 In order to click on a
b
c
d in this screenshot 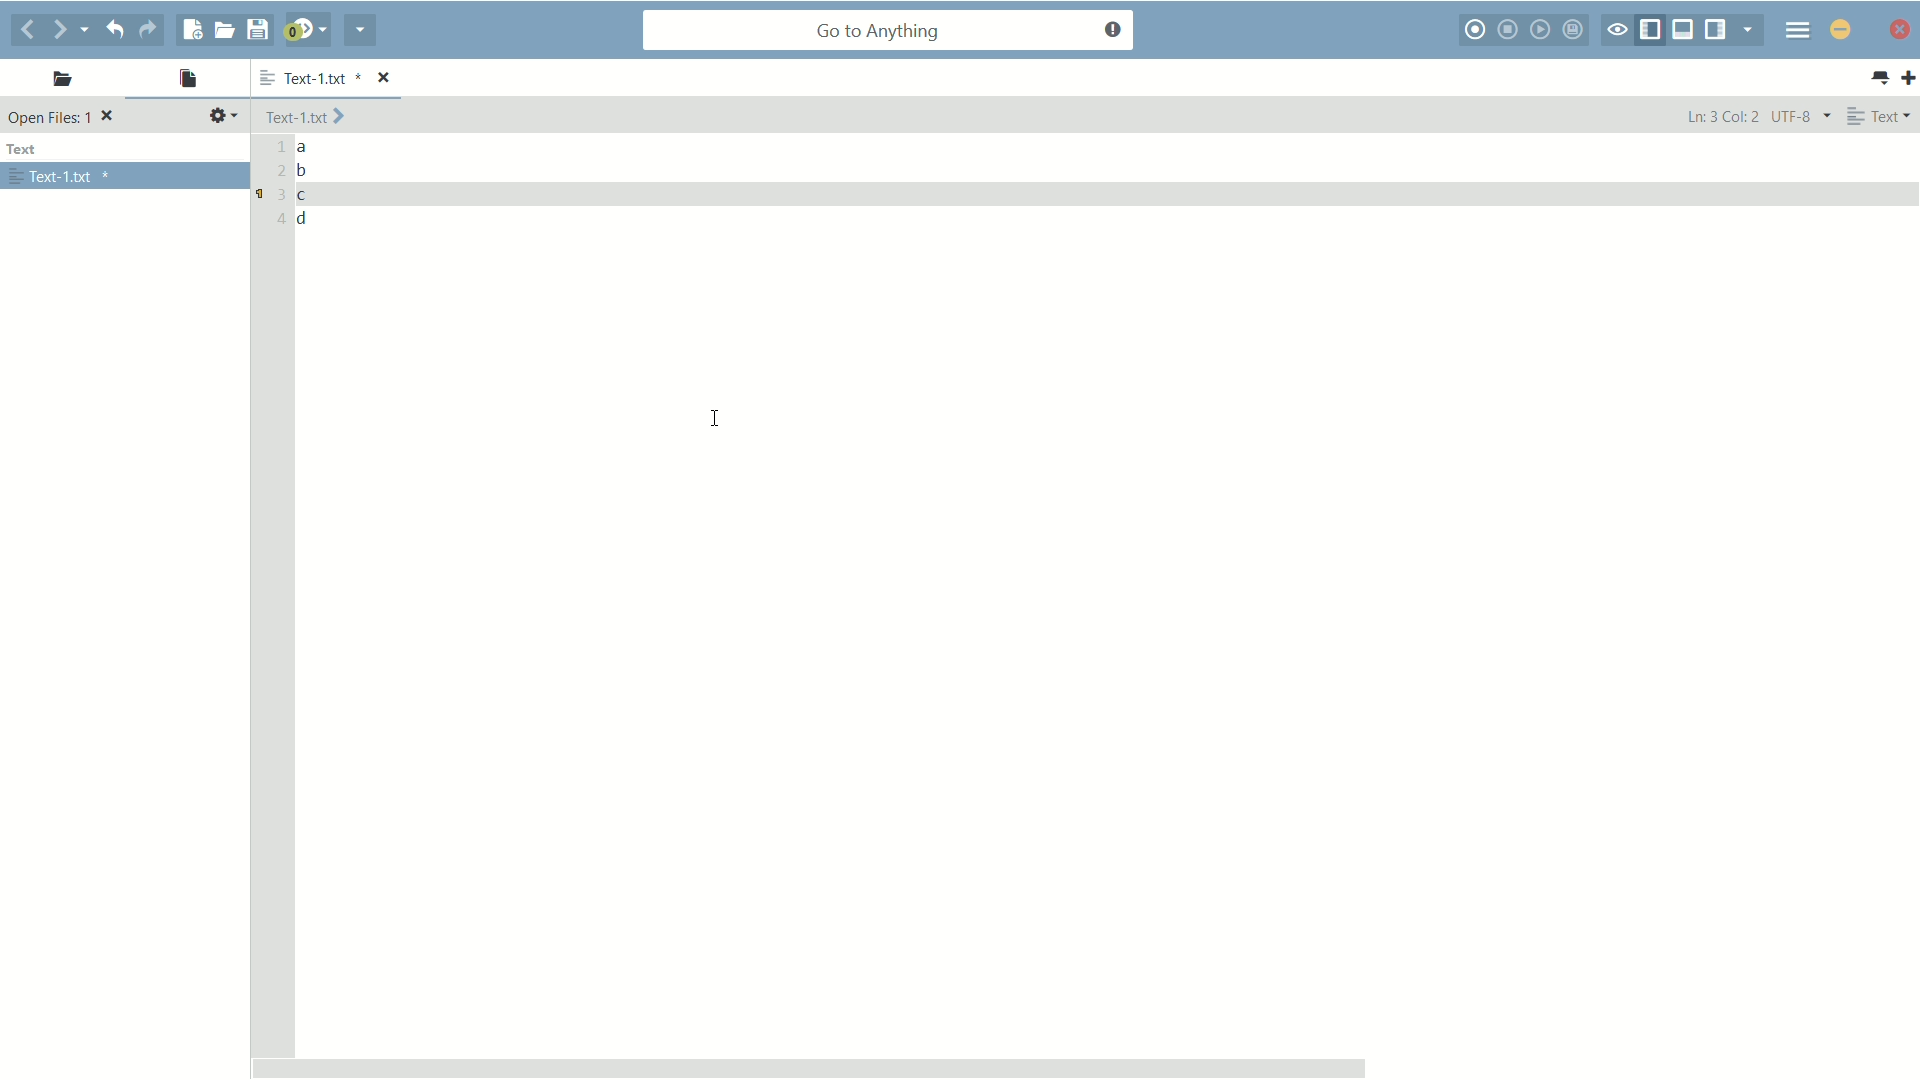, I will do `click(306, 185)`.